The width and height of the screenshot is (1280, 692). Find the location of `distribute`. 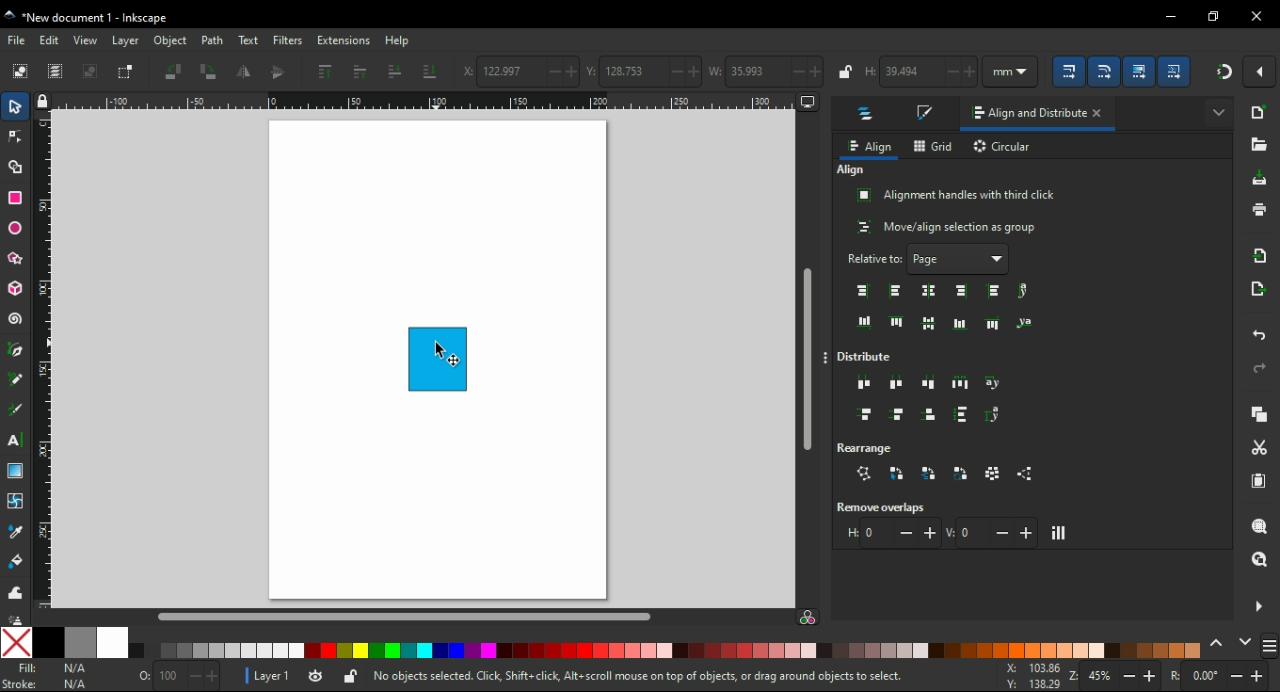

distribute is located at coordinates (867, 355).